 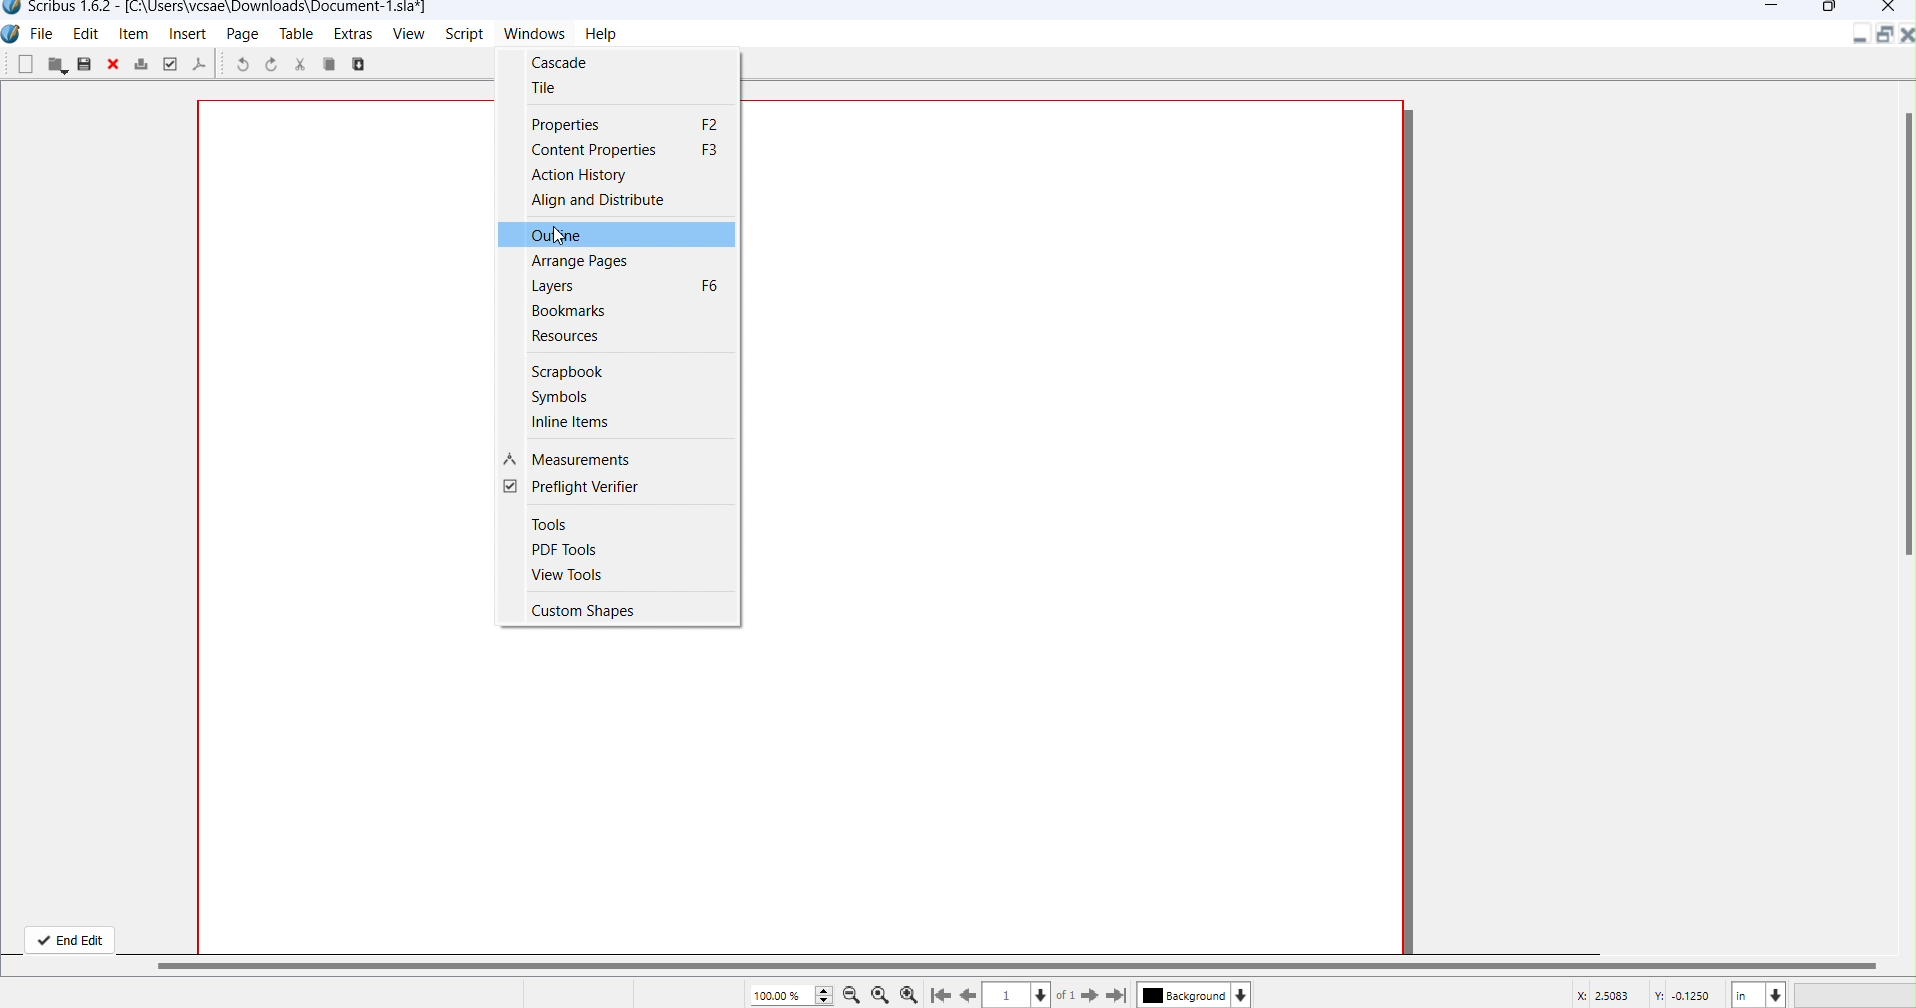 I want to click on , so click(x=56, y=65).